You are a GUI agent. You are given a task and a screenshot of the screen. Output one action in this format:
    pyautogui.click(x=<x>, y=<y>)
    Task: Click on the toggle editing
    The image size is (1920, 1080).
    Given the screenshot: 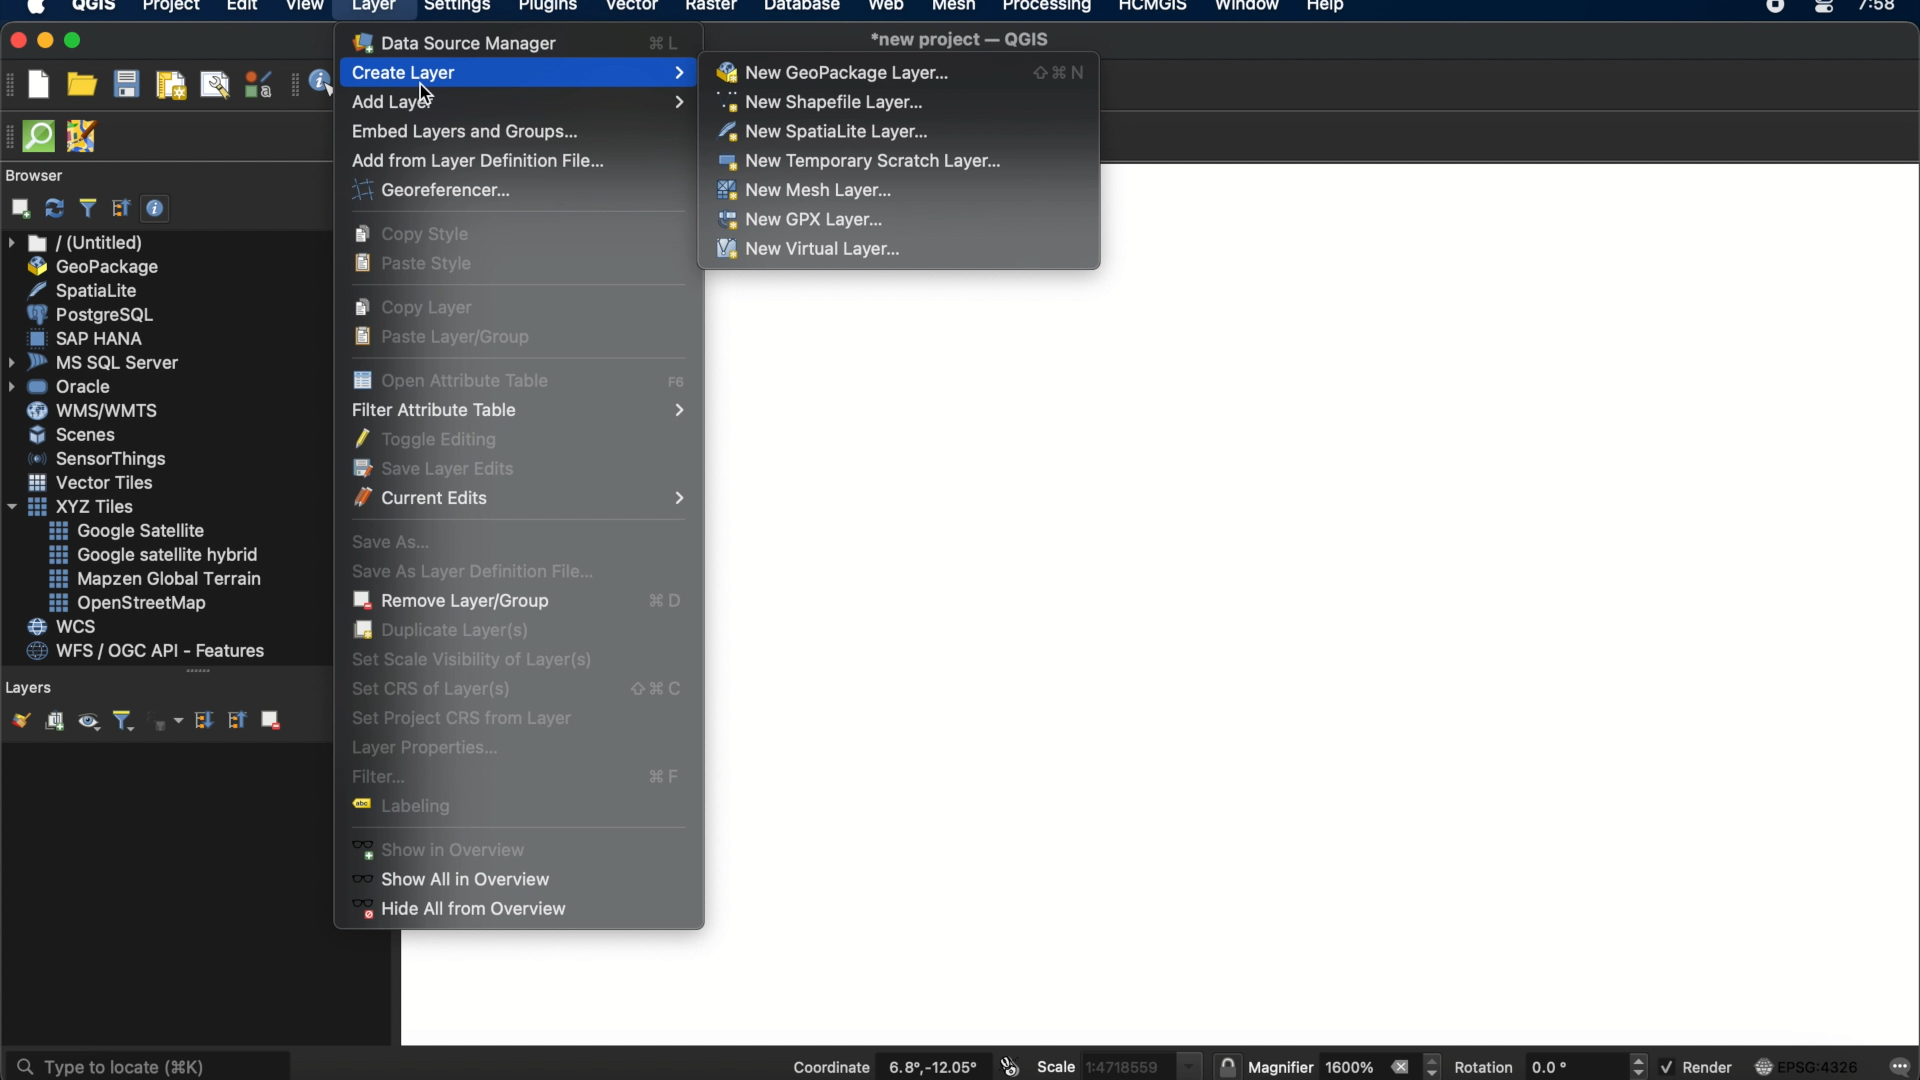 What is the action you would take?
    pyautogui.click(x=425, y=438)
    